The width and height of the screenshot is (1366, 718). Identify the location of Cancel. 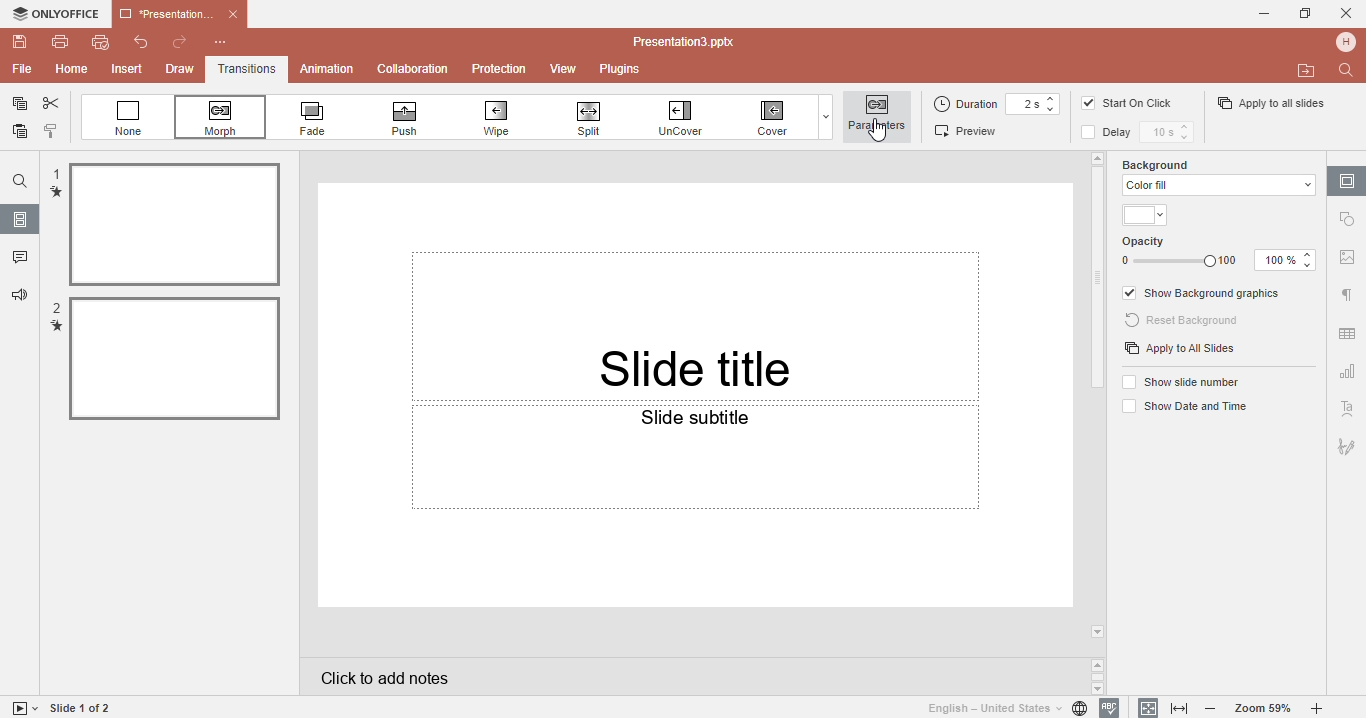
(1346, 13).